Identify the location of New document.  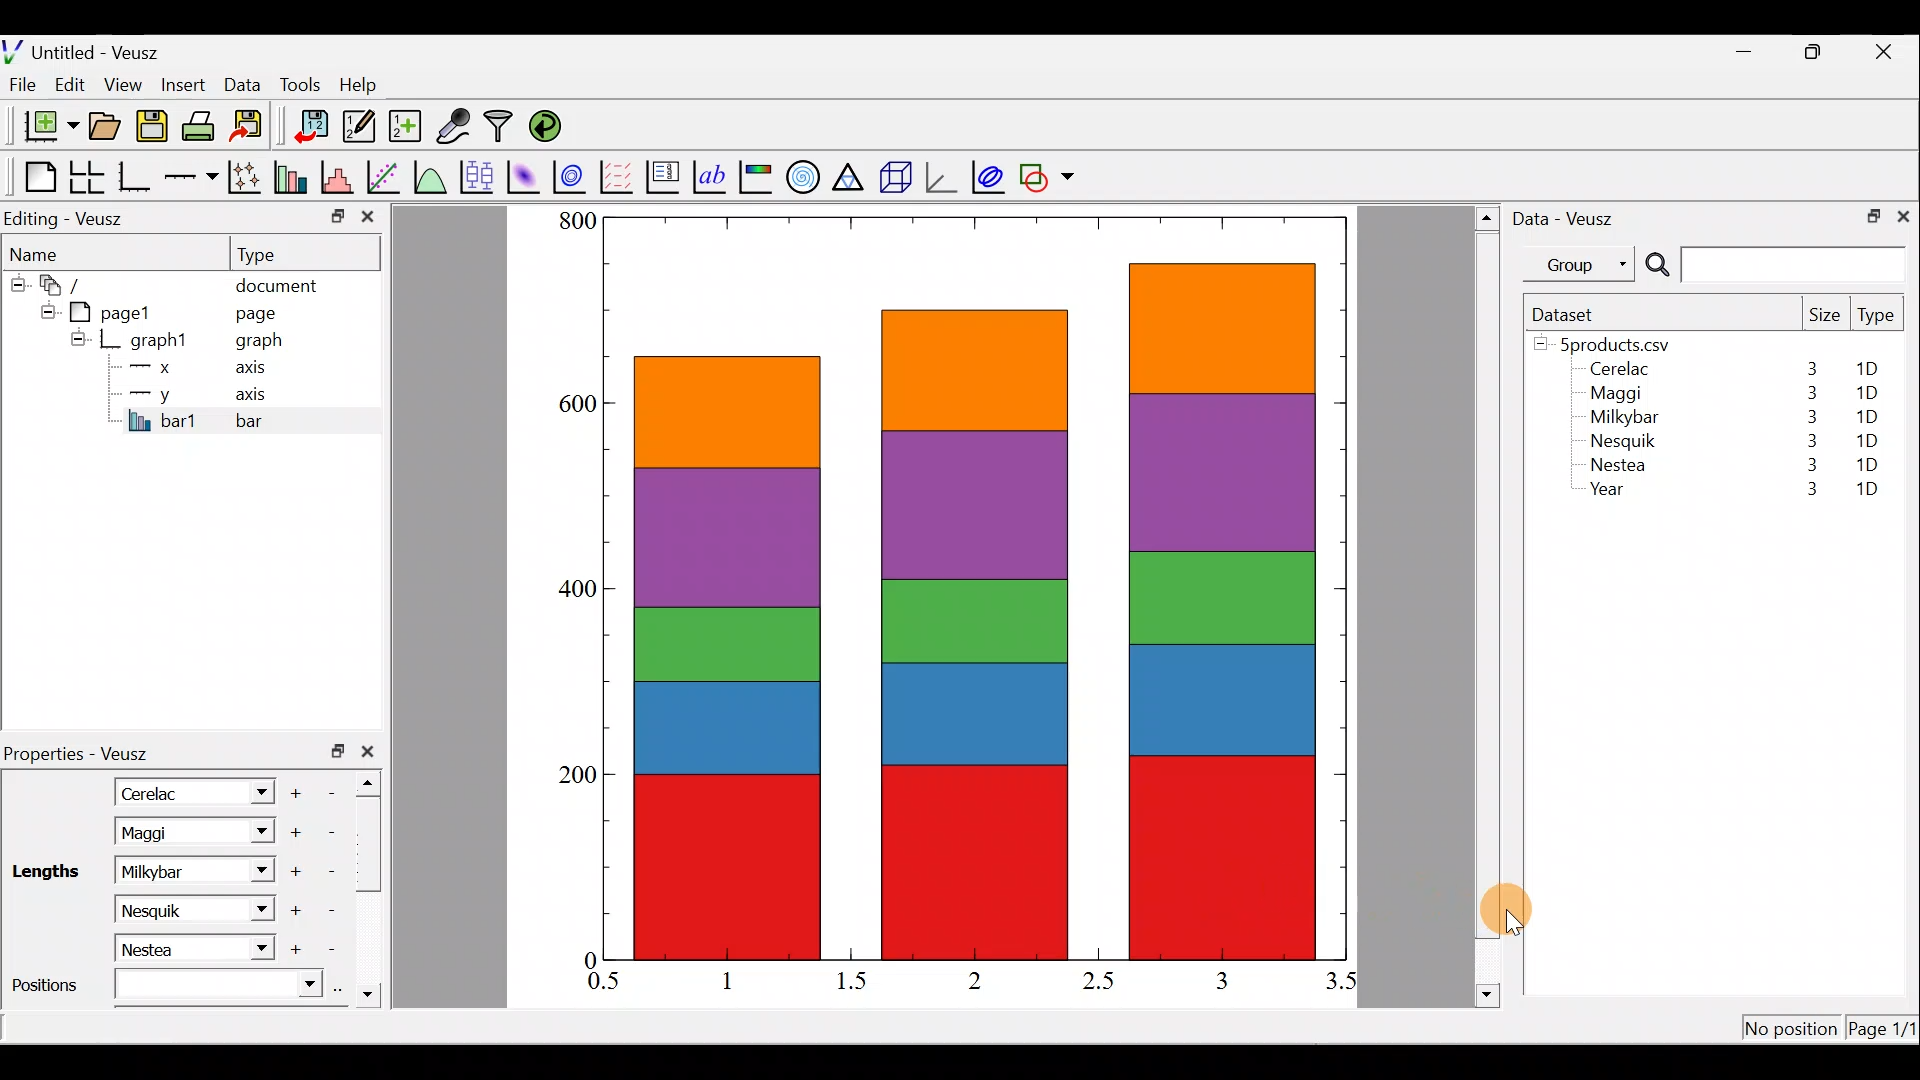
(43, 126).